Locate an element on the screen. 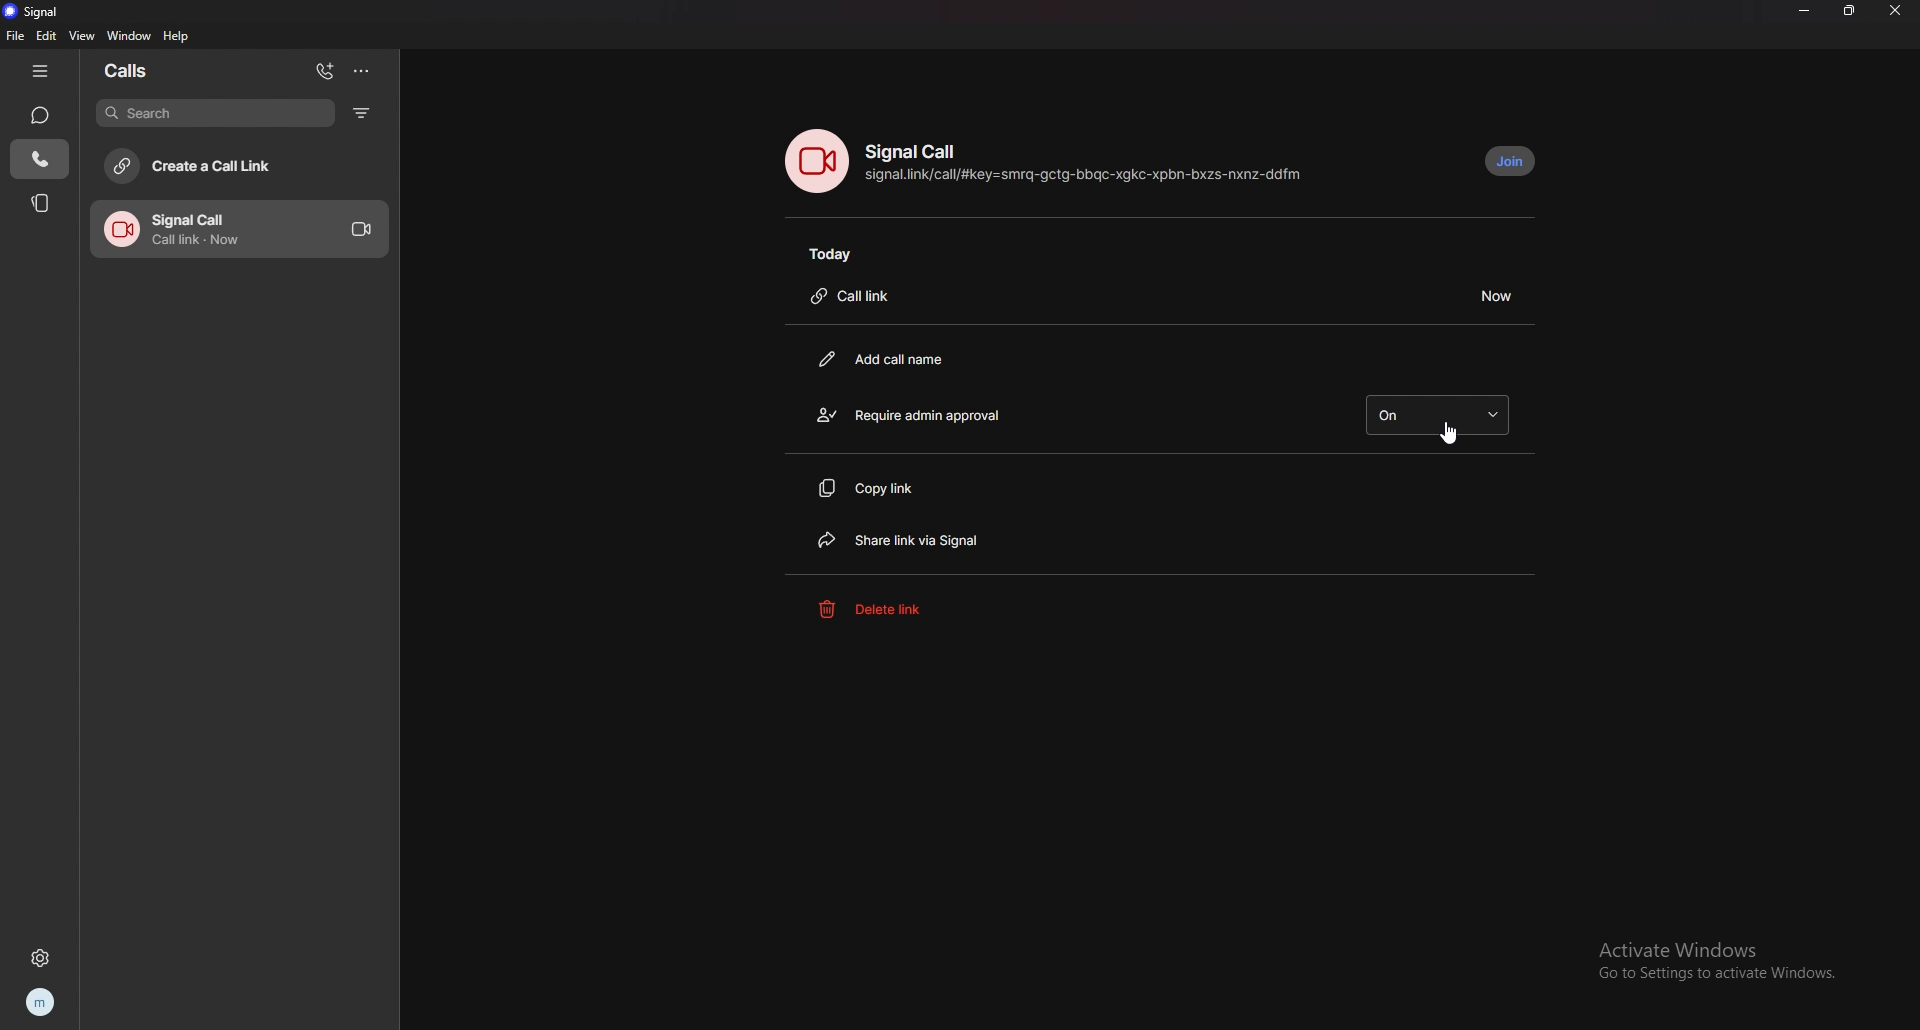 The image size is (1920, 1030). call link is located at coordinates (856, 296).